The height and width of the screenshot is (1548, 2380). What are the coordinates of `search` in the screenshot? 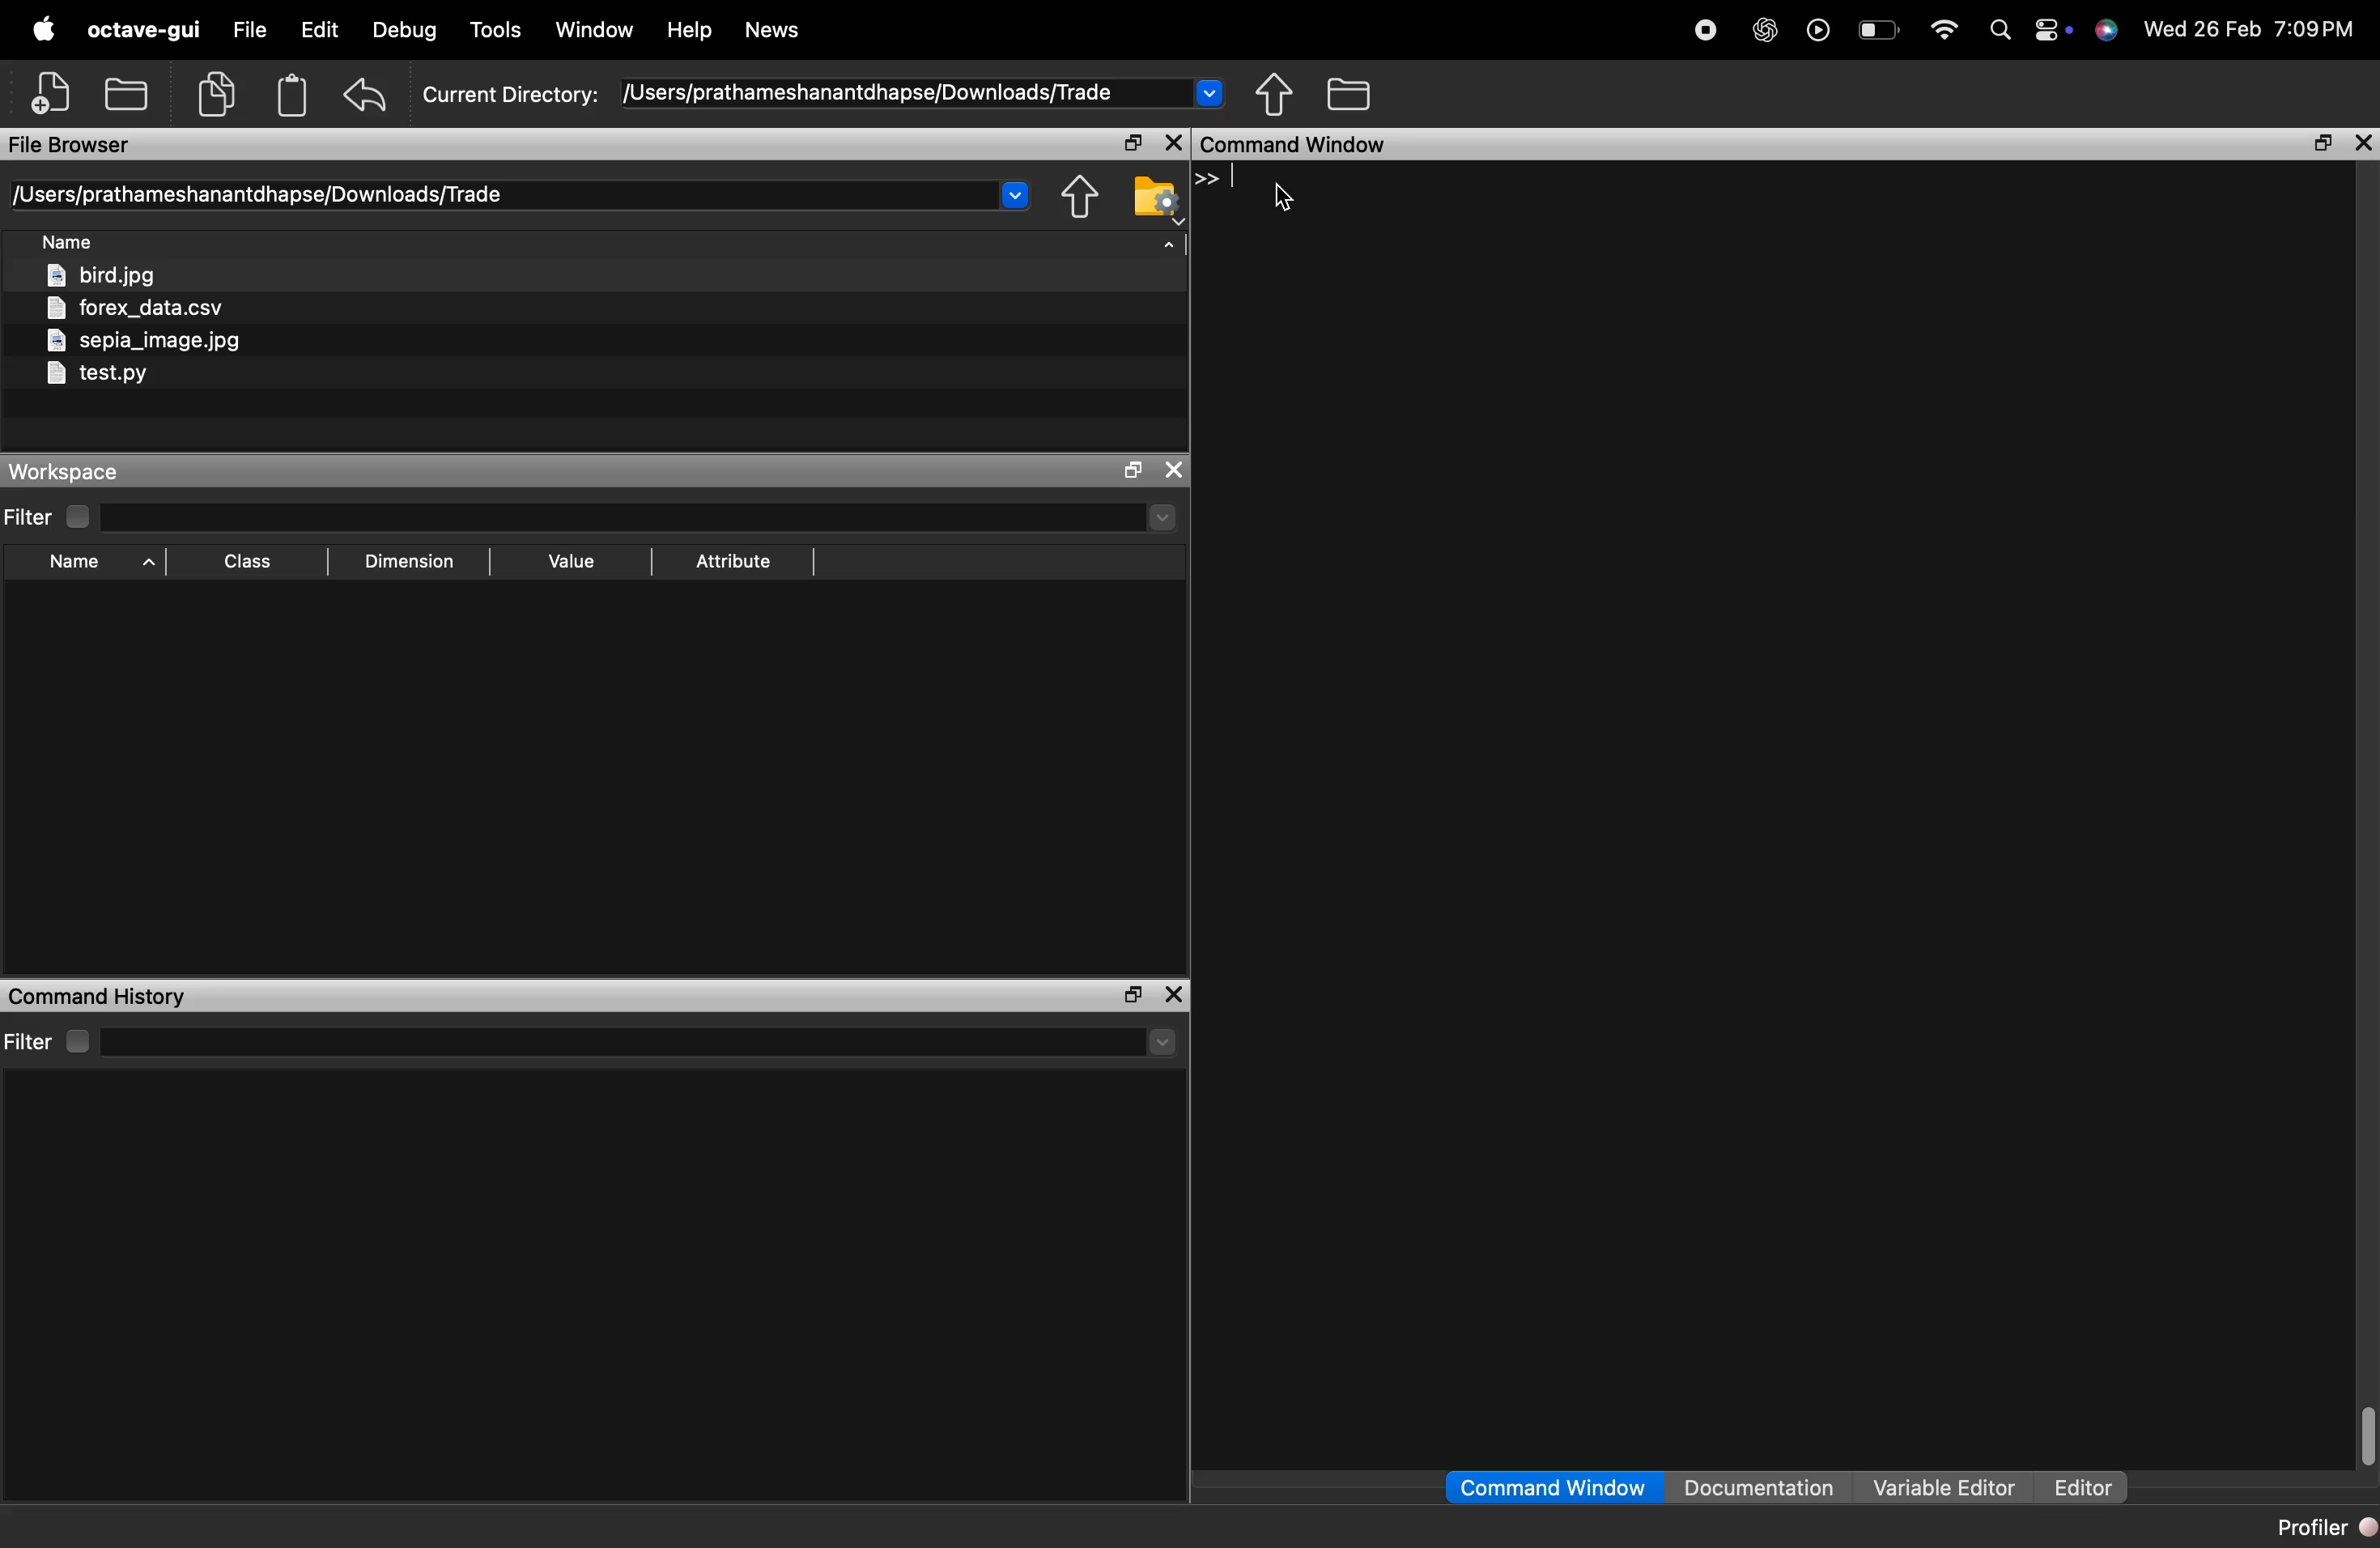 It's located at (2002, 32).